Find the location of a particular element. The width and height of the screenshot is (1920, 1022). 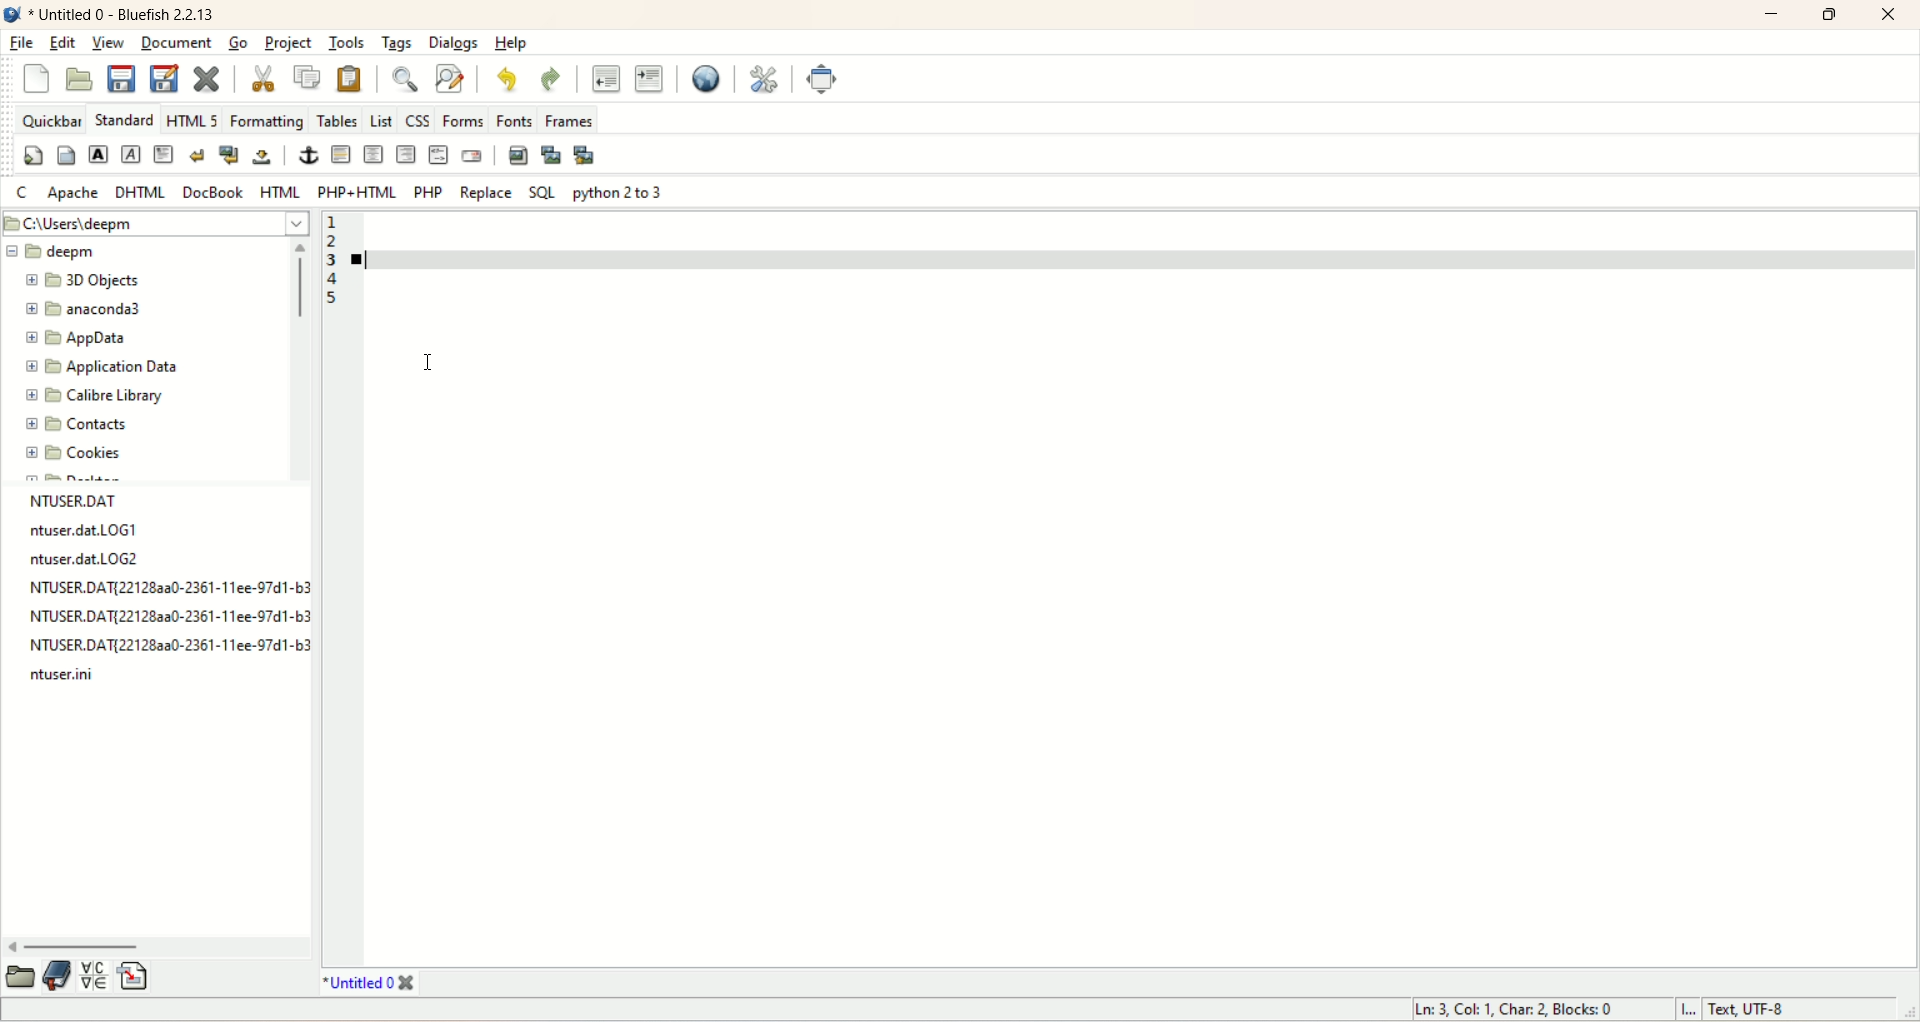

PHP is located at coordinates (425, 192).